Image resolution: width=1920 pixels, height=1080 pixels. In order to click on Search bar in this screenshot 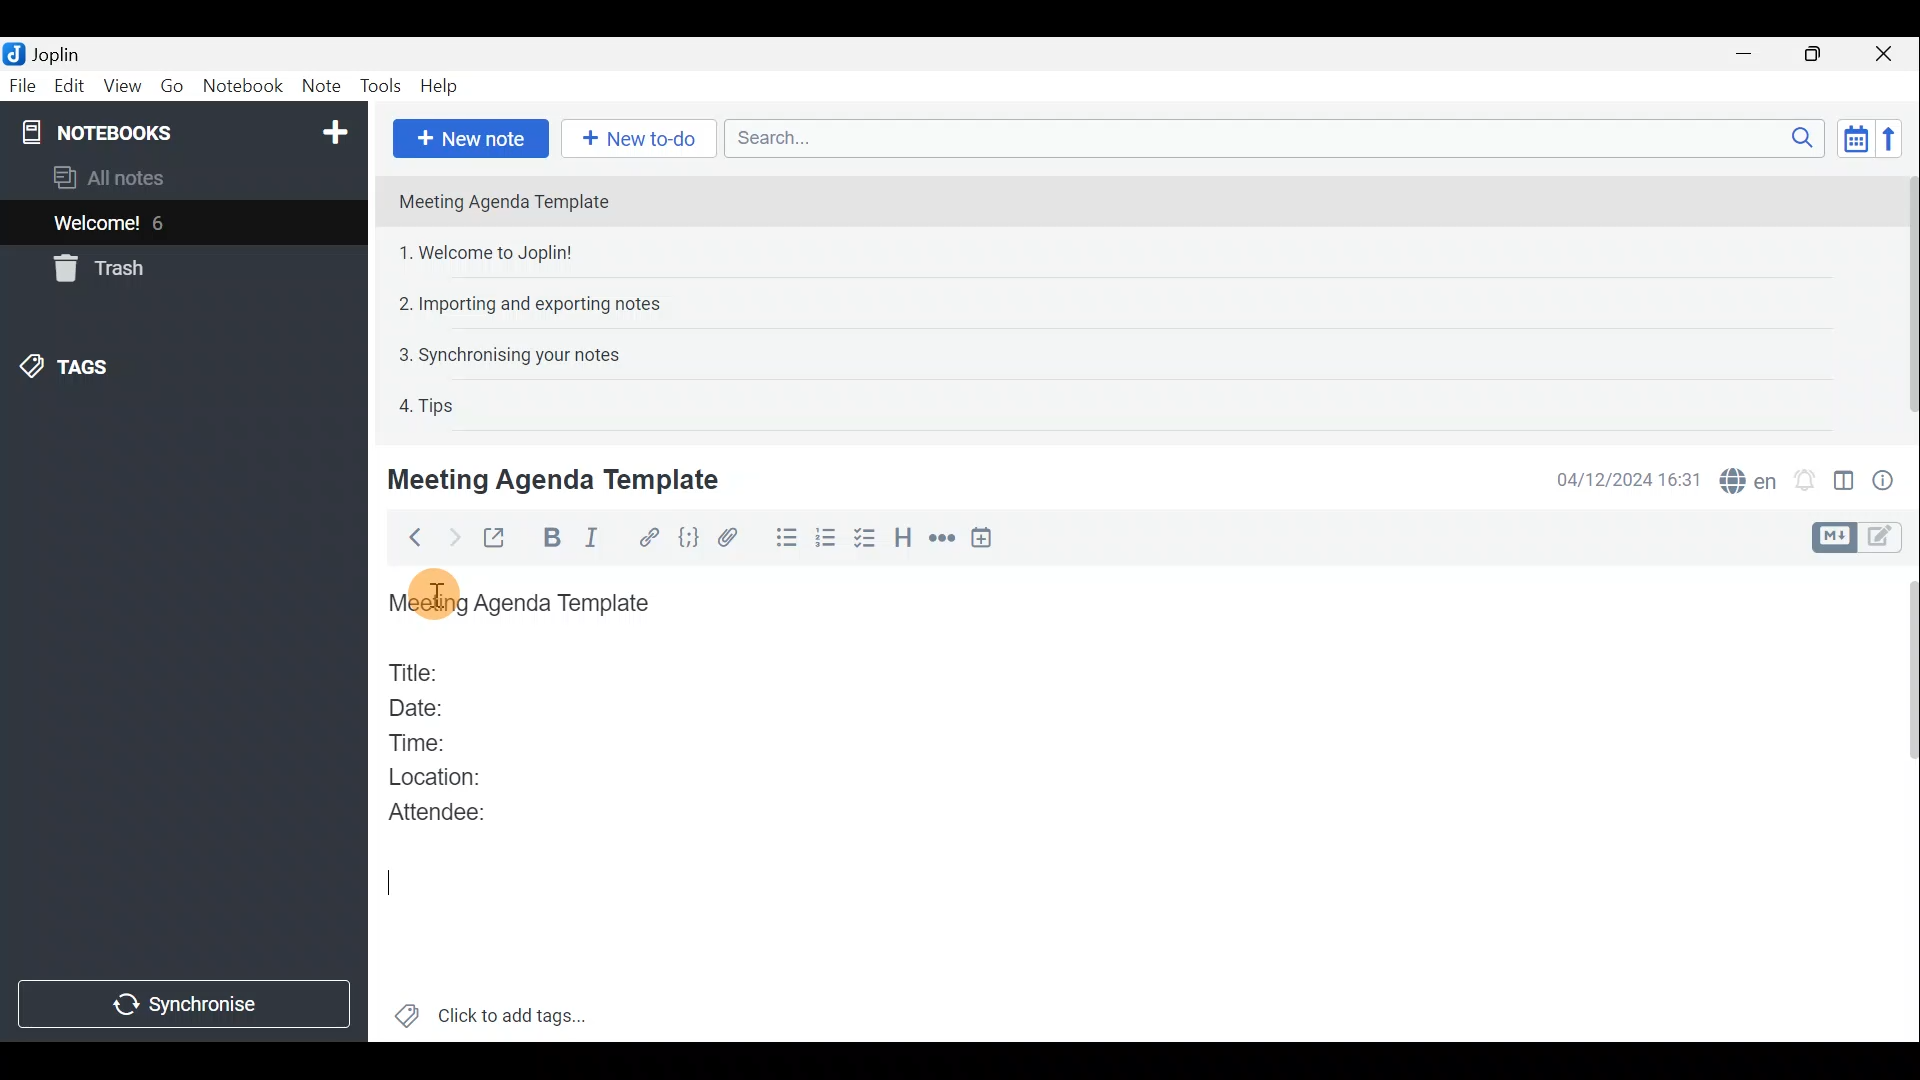, I will do `click(1269, 137)`.